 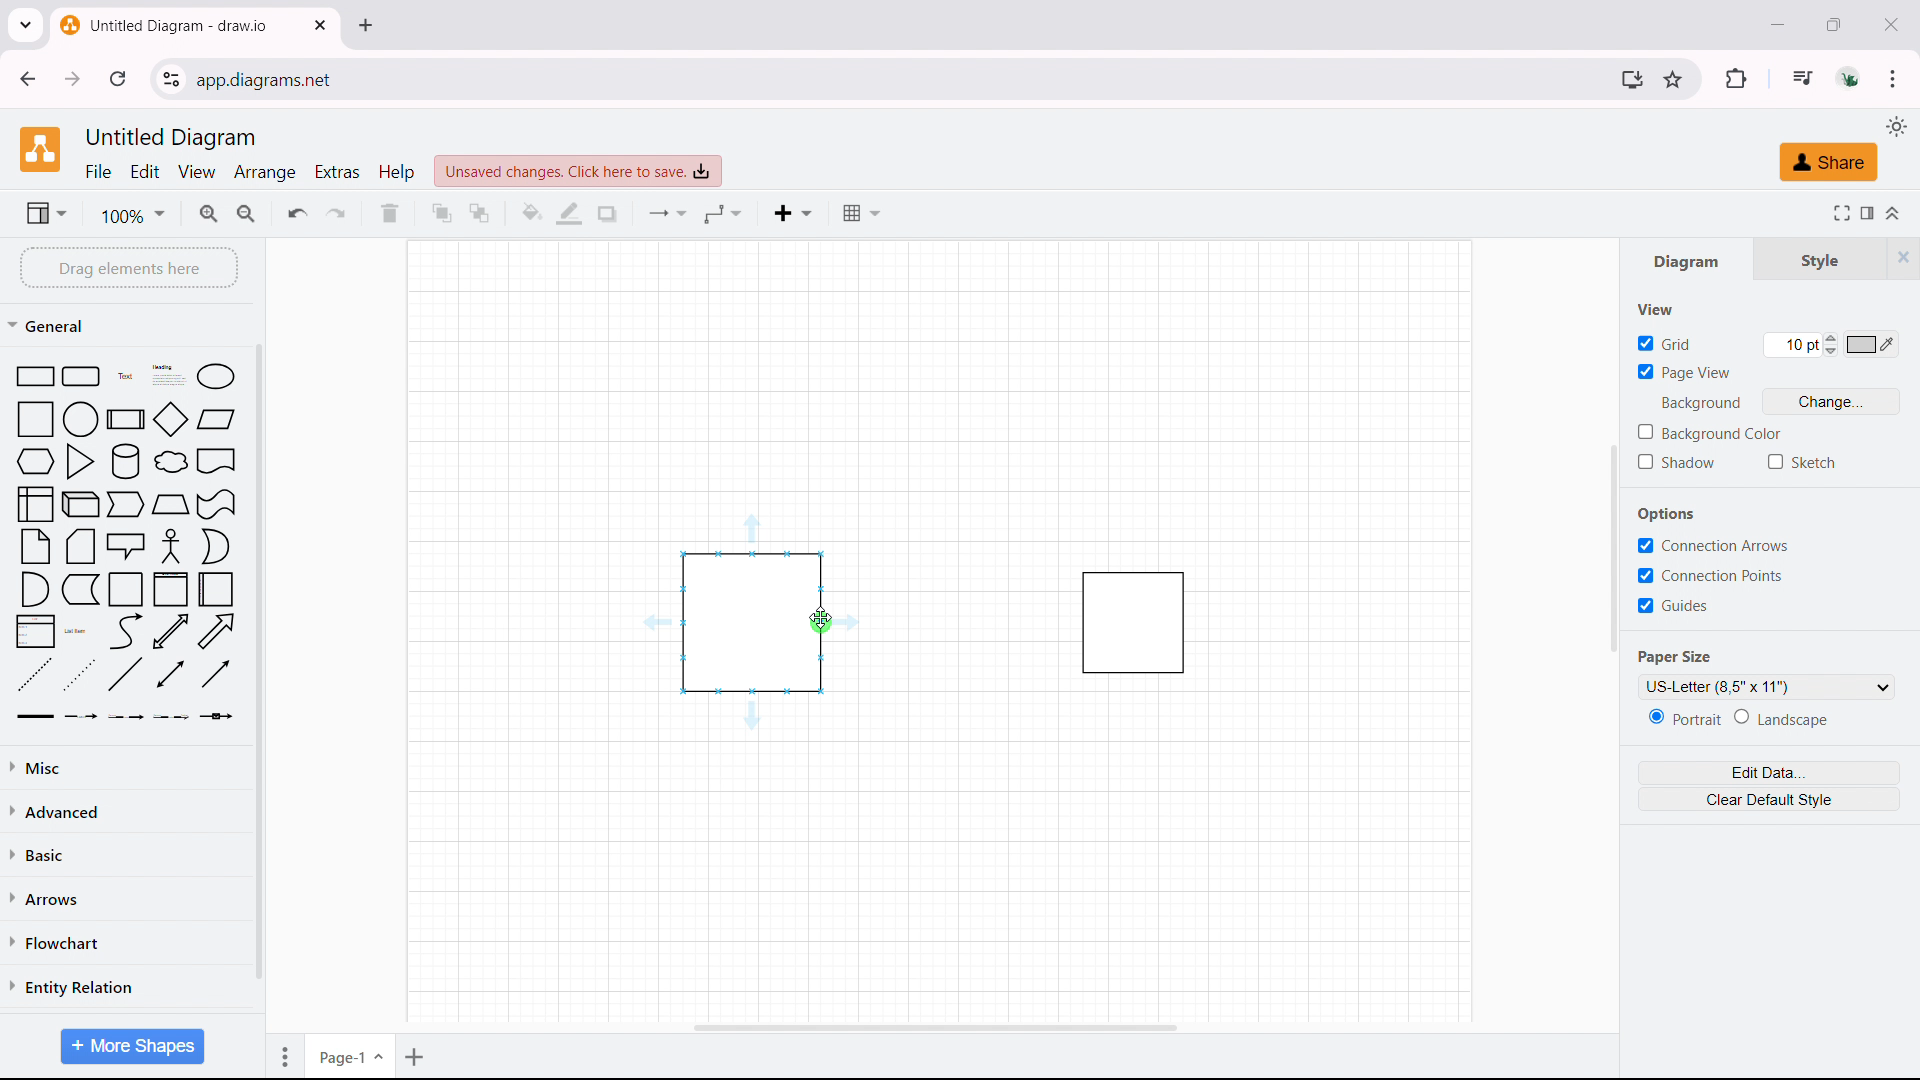 What do you see at coordinates (127, 766) in the screenshot?
I see `miscelleneous` at bounding box center [127, 766].